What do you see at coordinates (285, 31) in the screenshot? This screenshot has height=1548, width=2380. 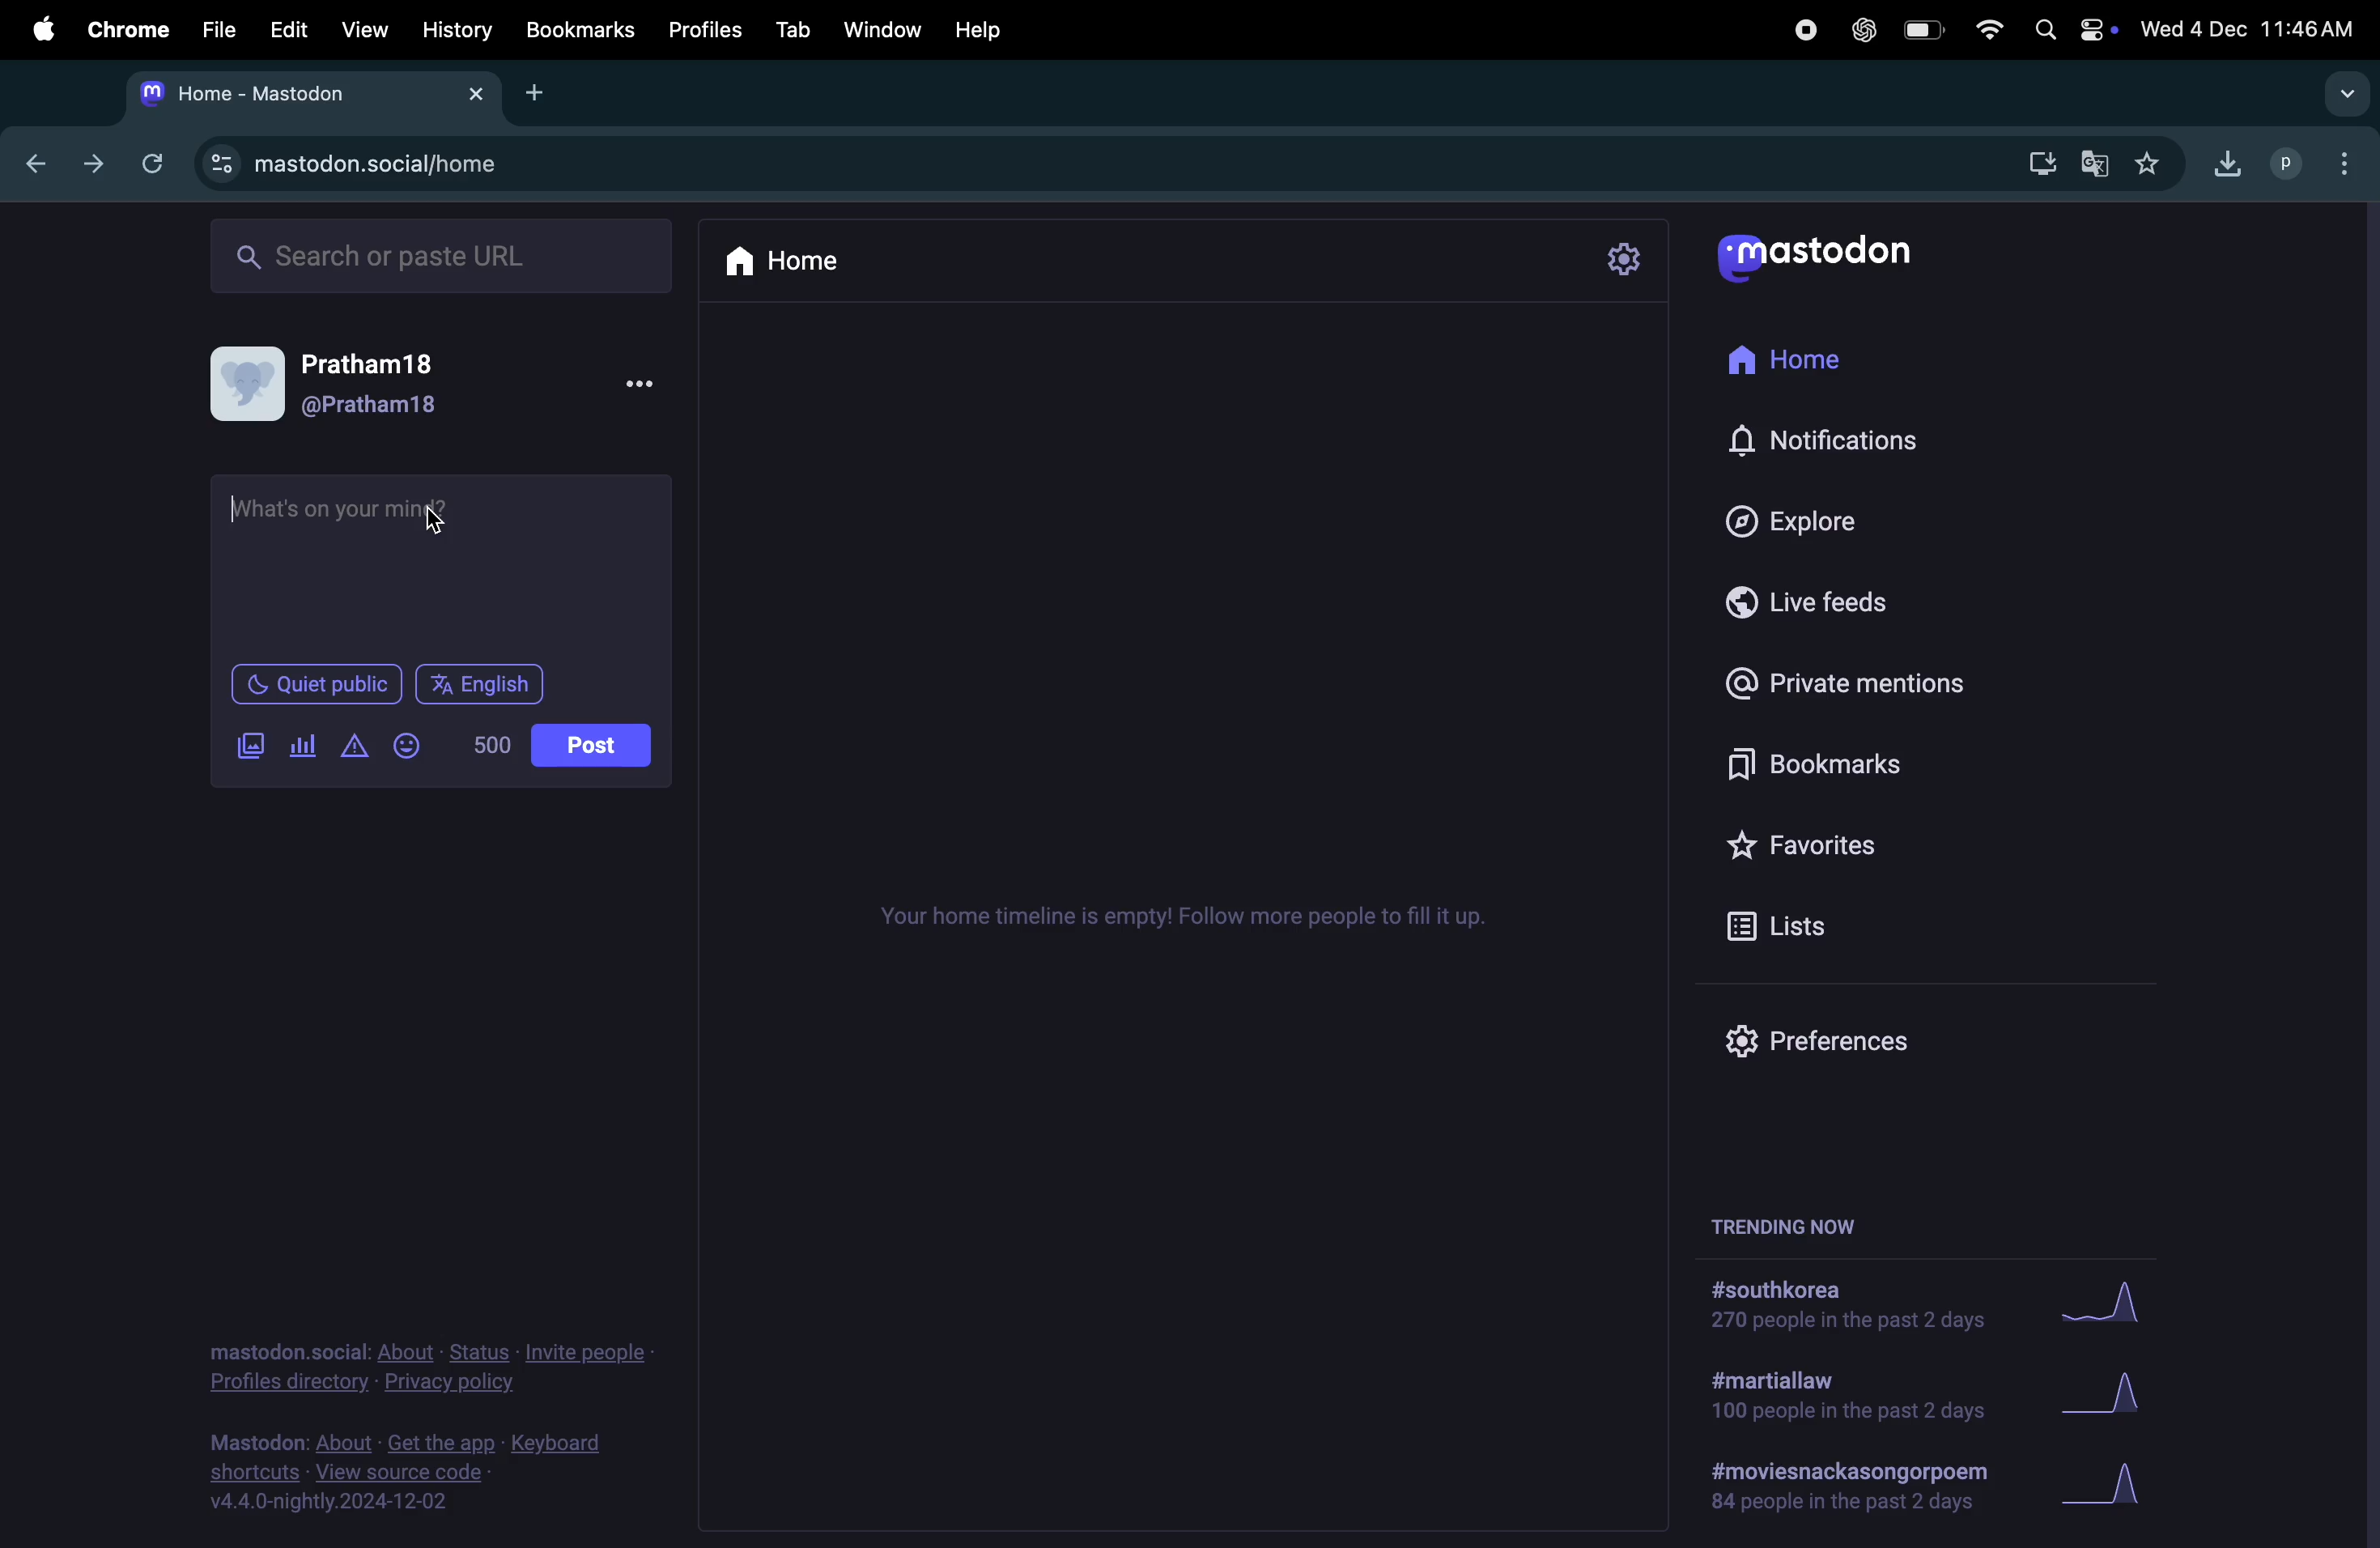 I see `Edit` at bounding box center [285, 31].